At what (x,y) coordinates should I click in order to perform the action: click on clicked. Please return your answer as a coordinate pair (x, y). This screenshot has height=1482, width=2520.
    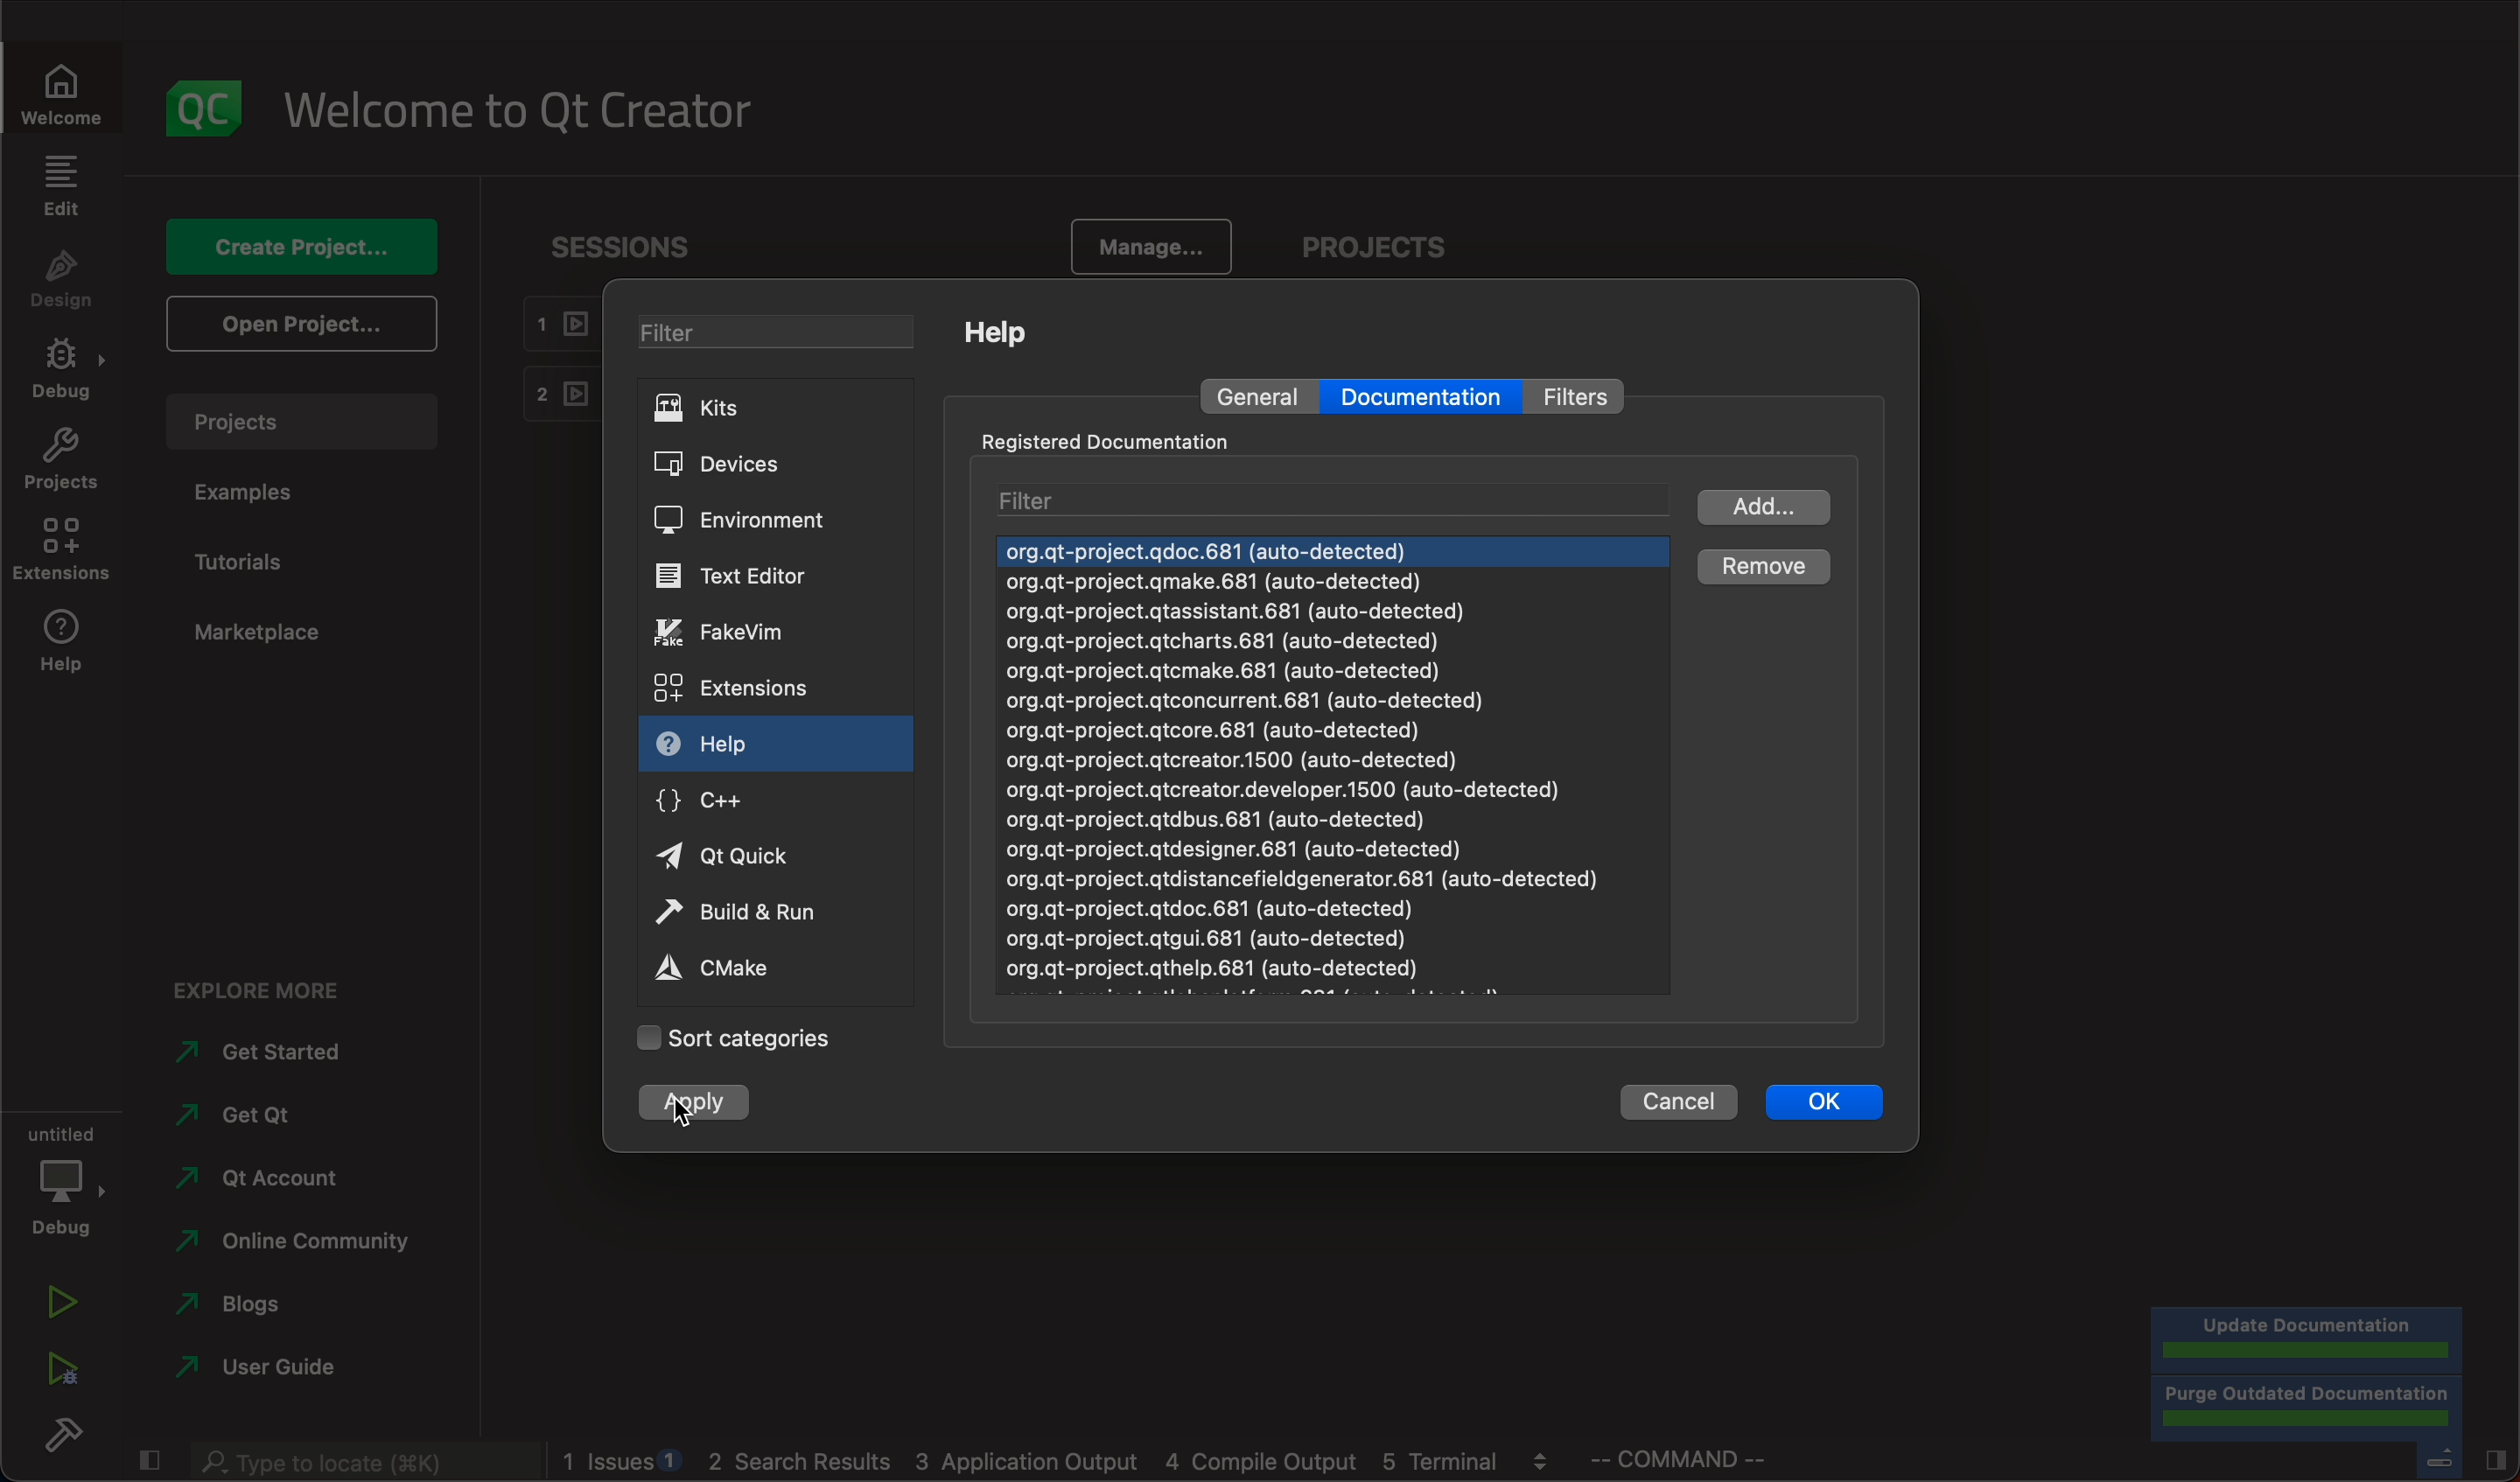
    Looking at the image, I should click on (1761, 569).